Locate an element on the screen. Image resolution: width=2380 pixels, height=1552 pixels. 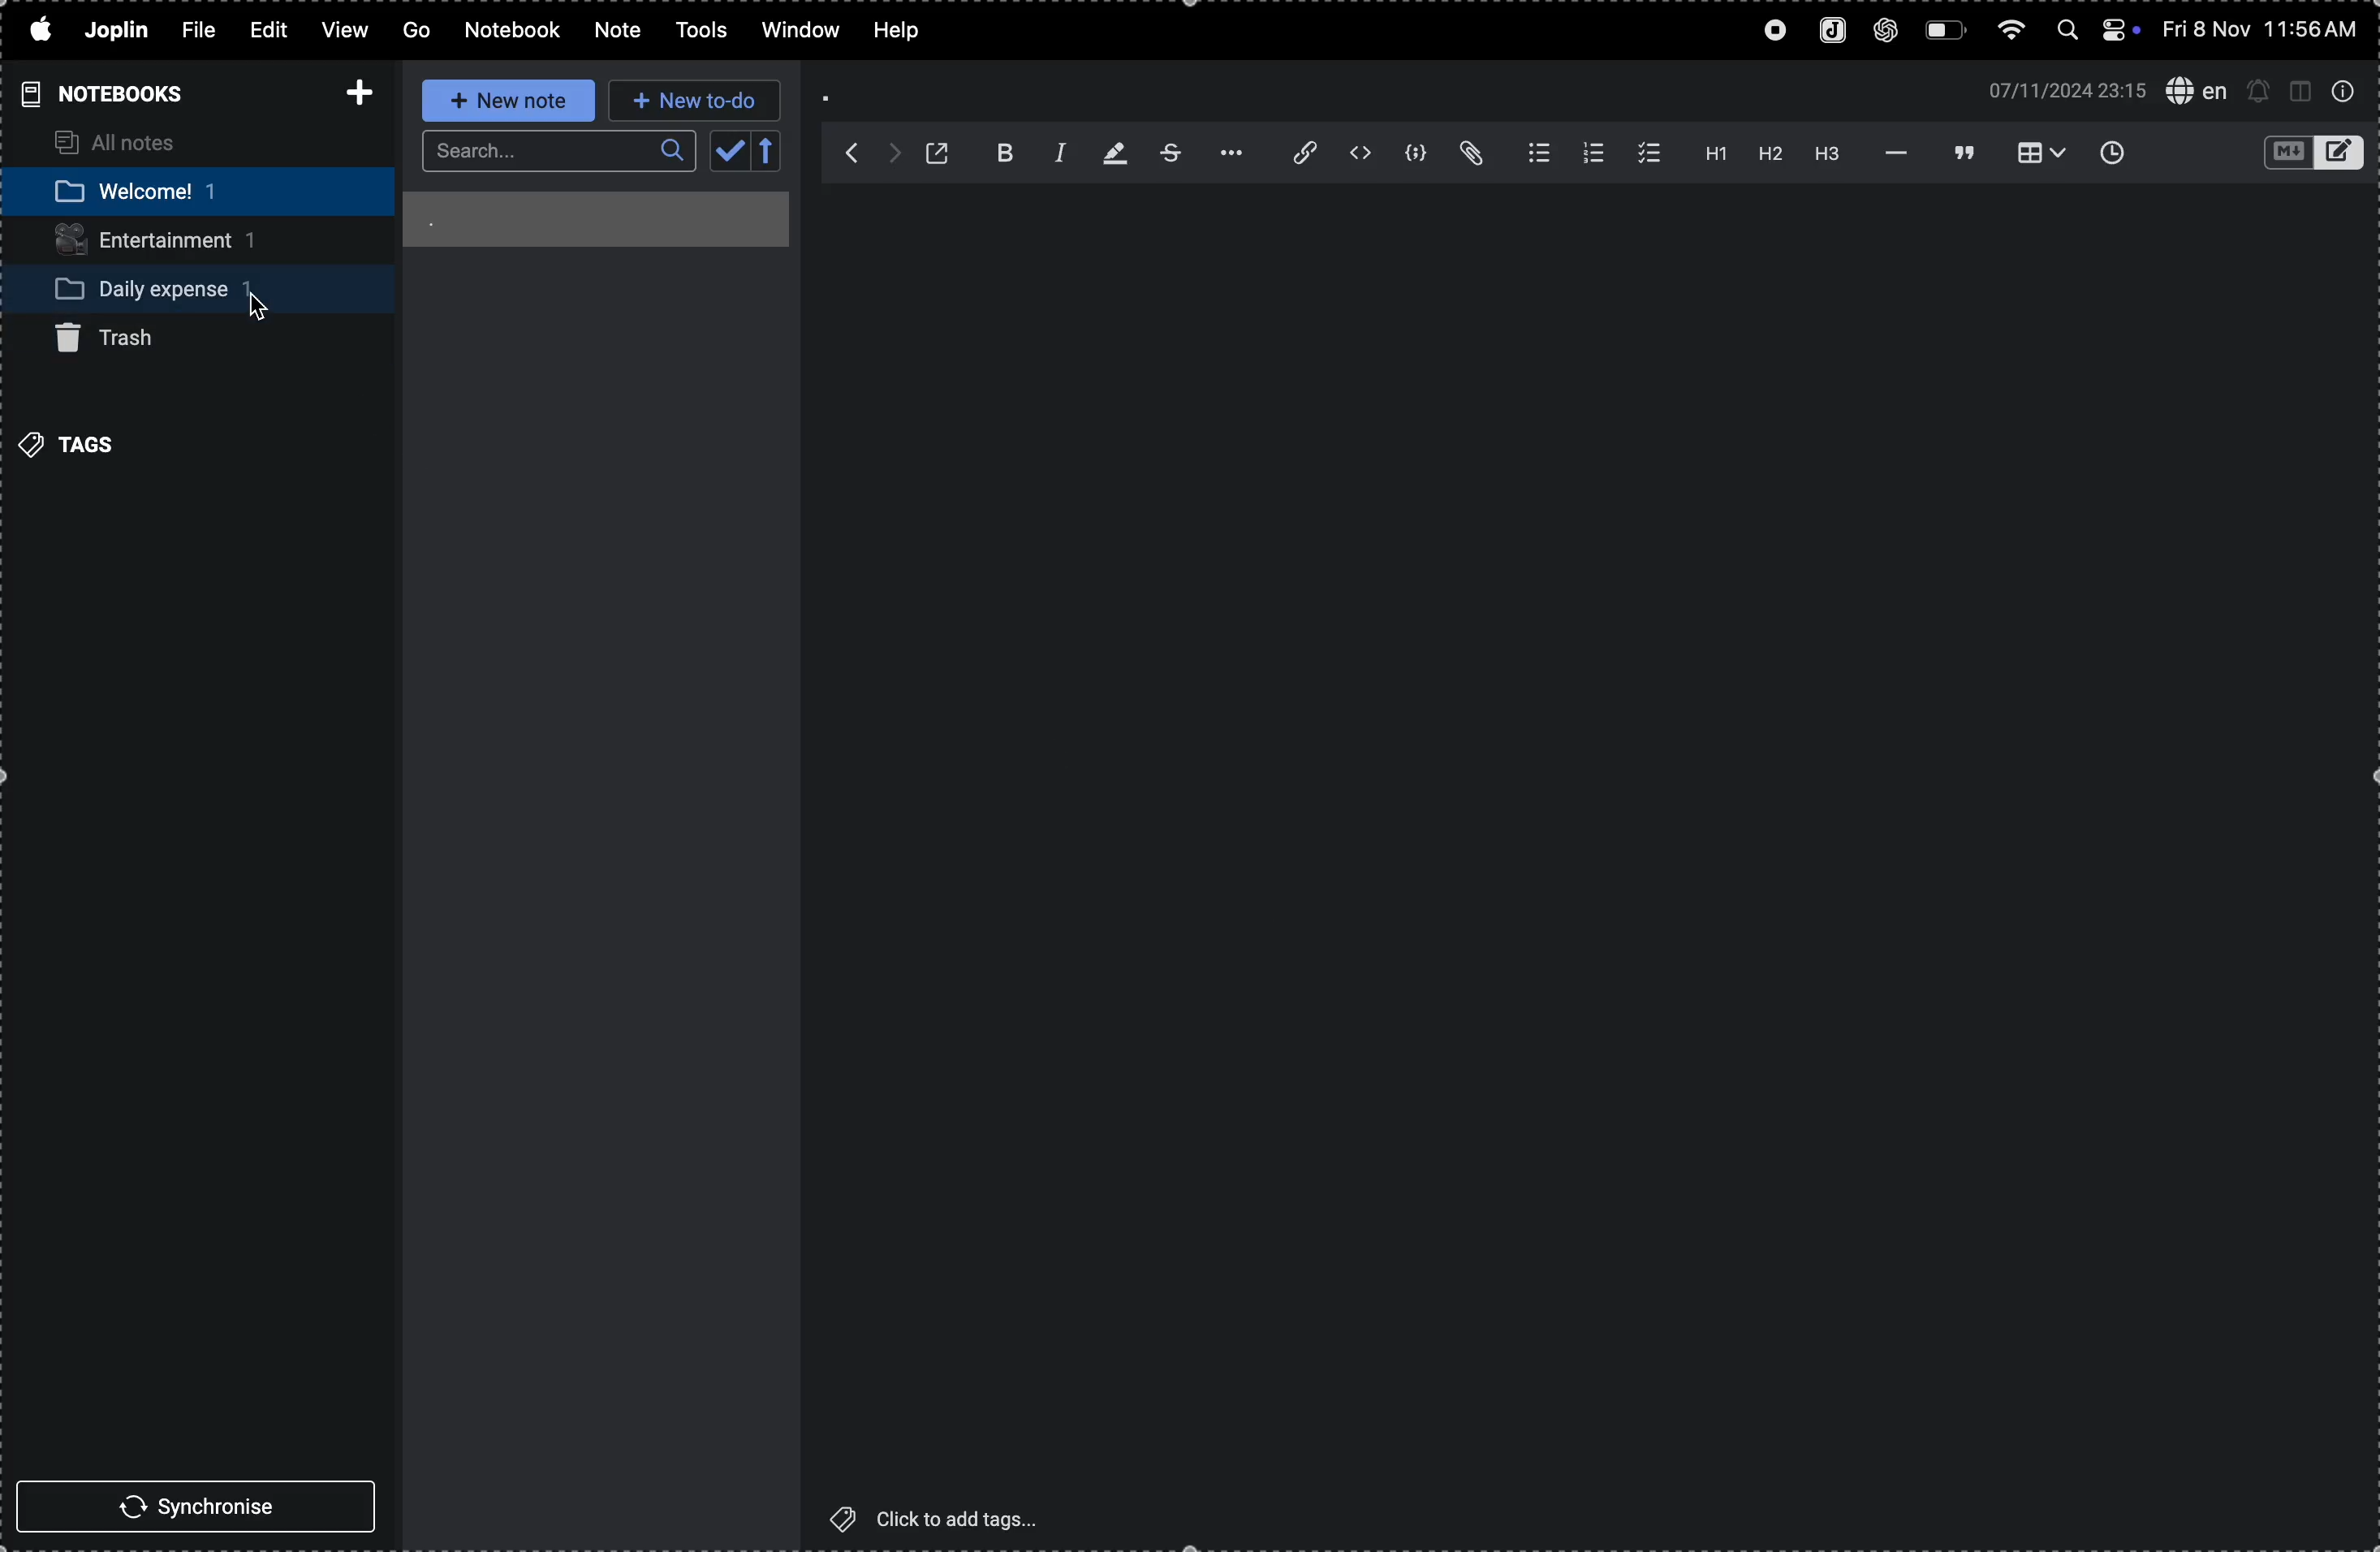
new note is located at coordinates (502, 101).